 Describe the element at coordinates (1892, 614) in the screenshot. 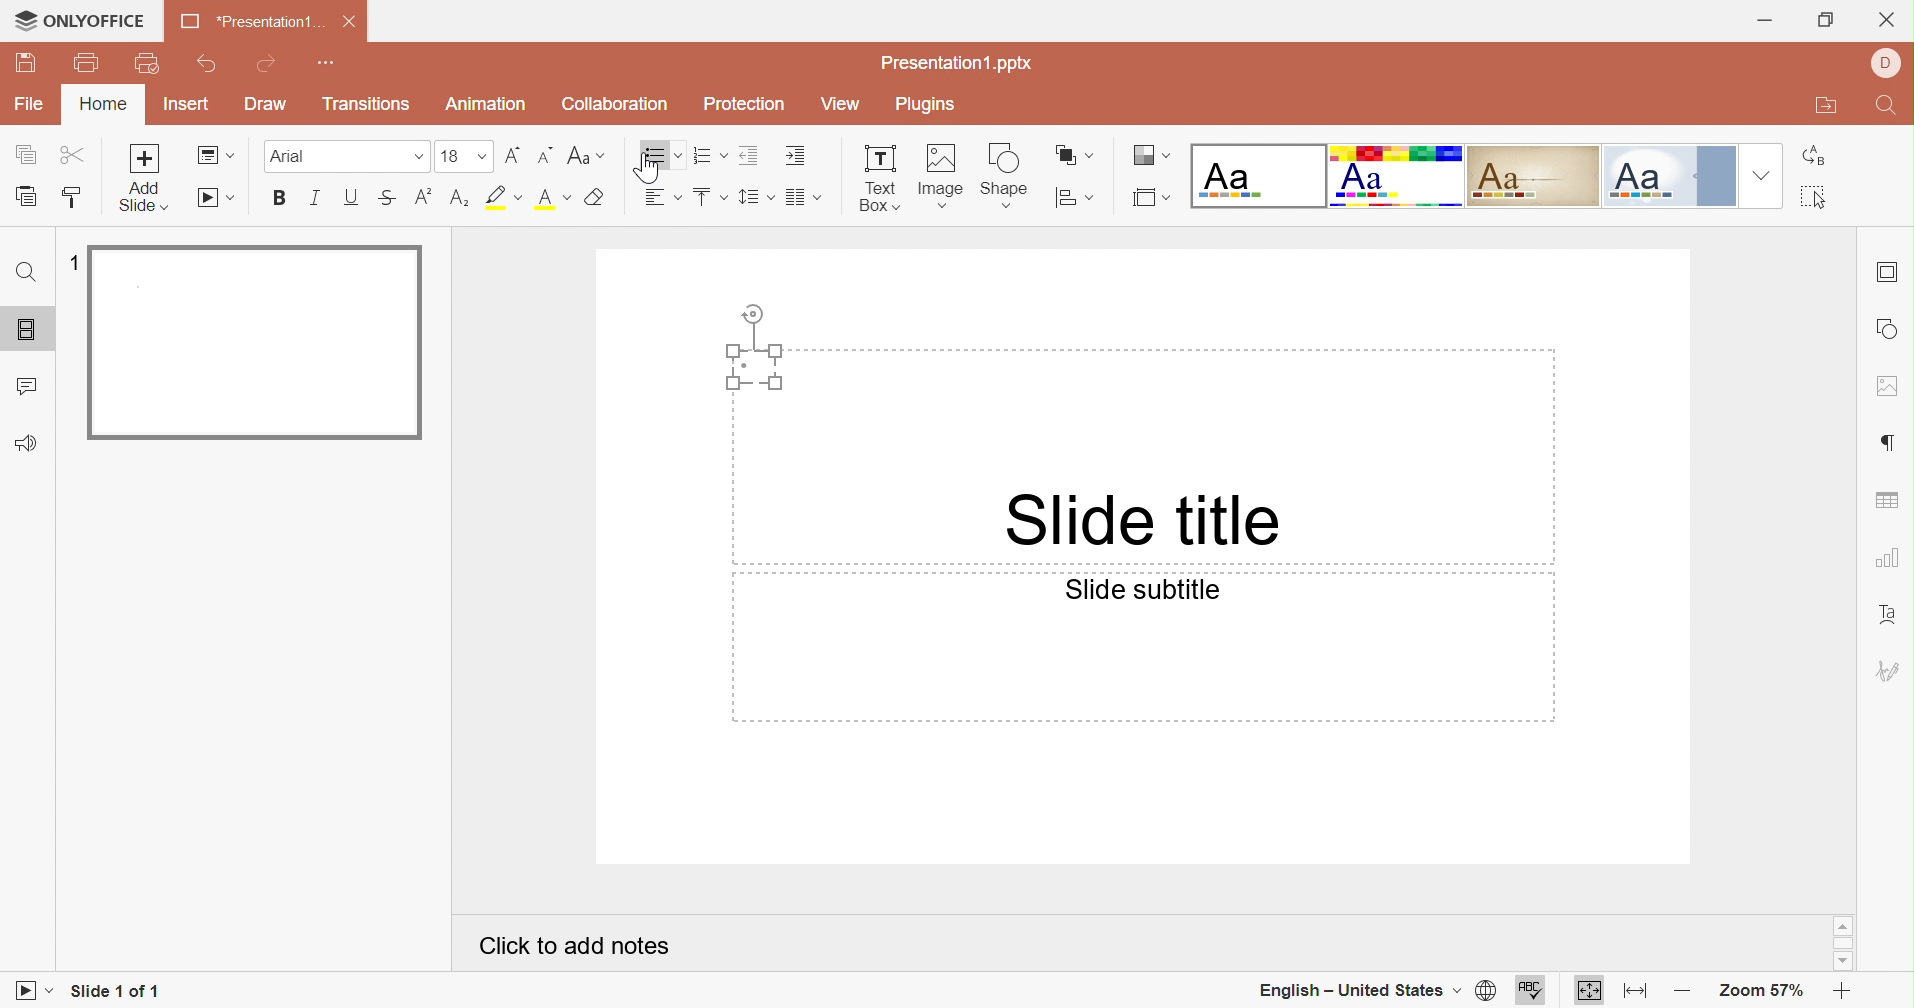

I see `Text Art settings` at that location.